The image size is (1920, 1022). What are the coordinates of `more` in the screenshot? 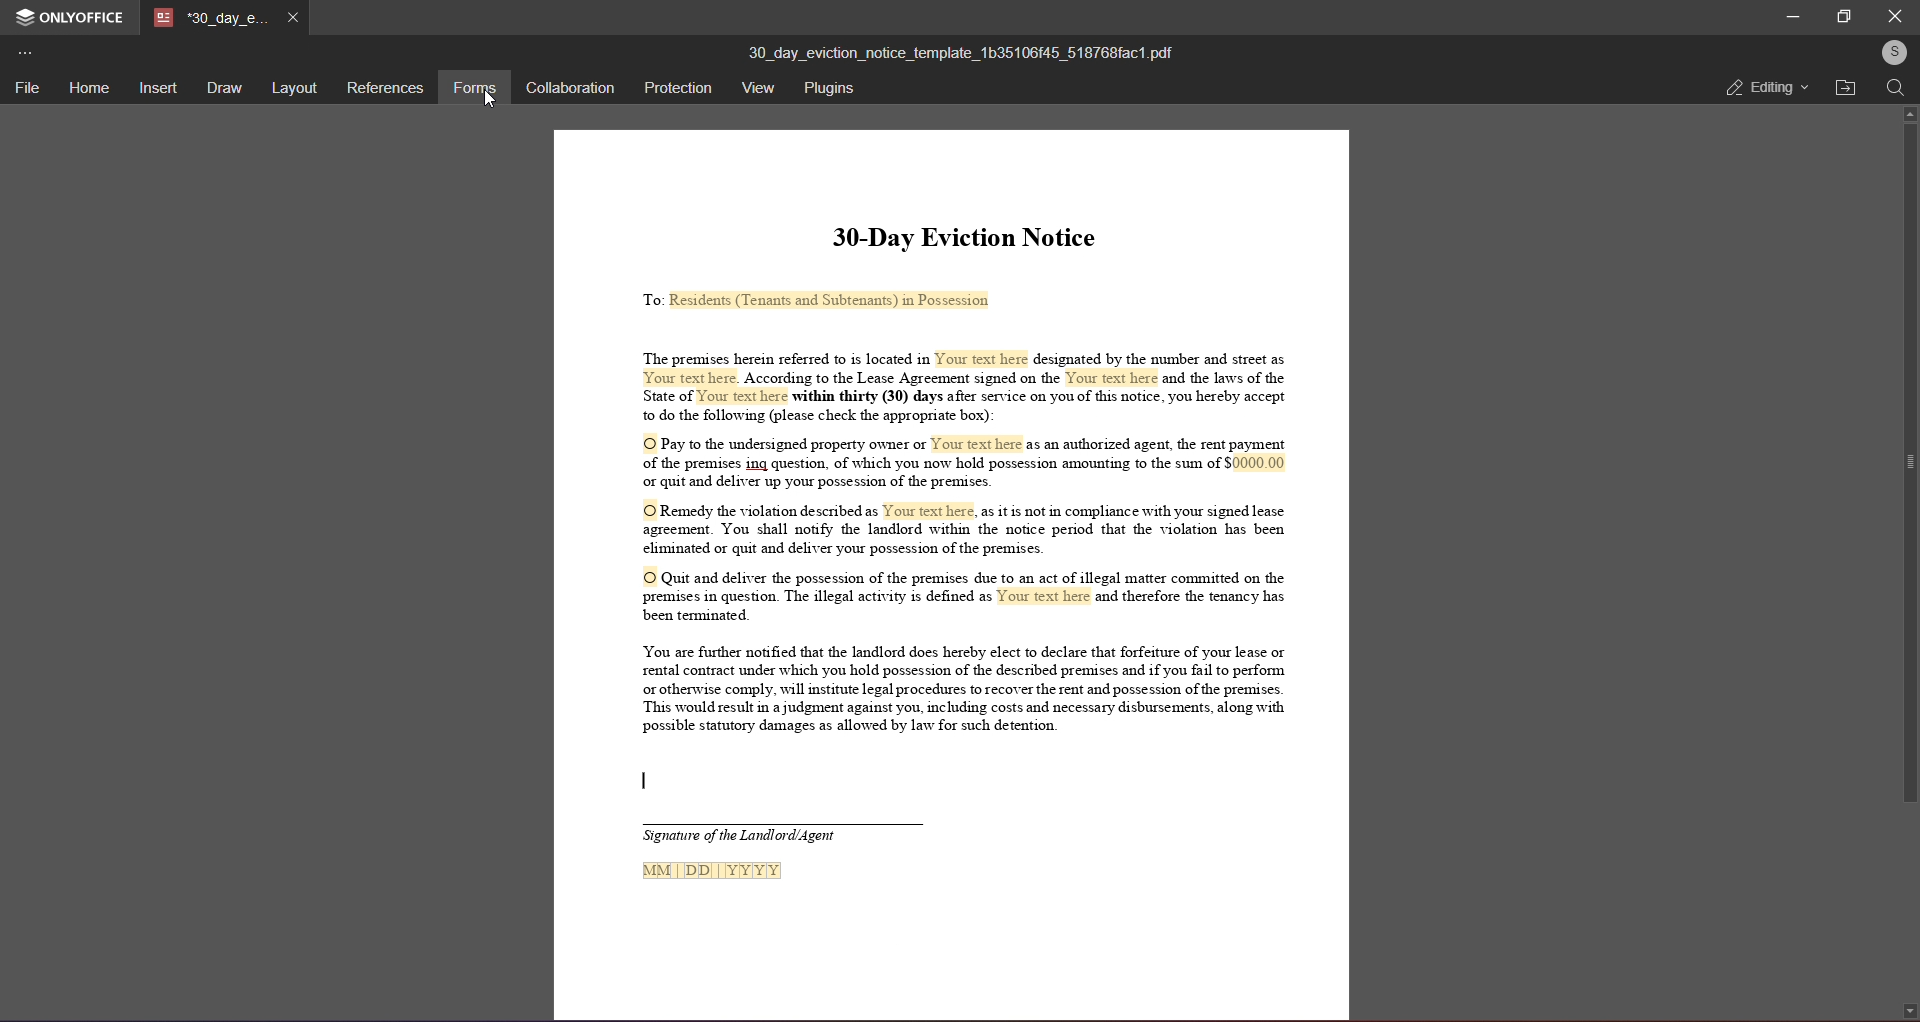 It's located at (30, 53).